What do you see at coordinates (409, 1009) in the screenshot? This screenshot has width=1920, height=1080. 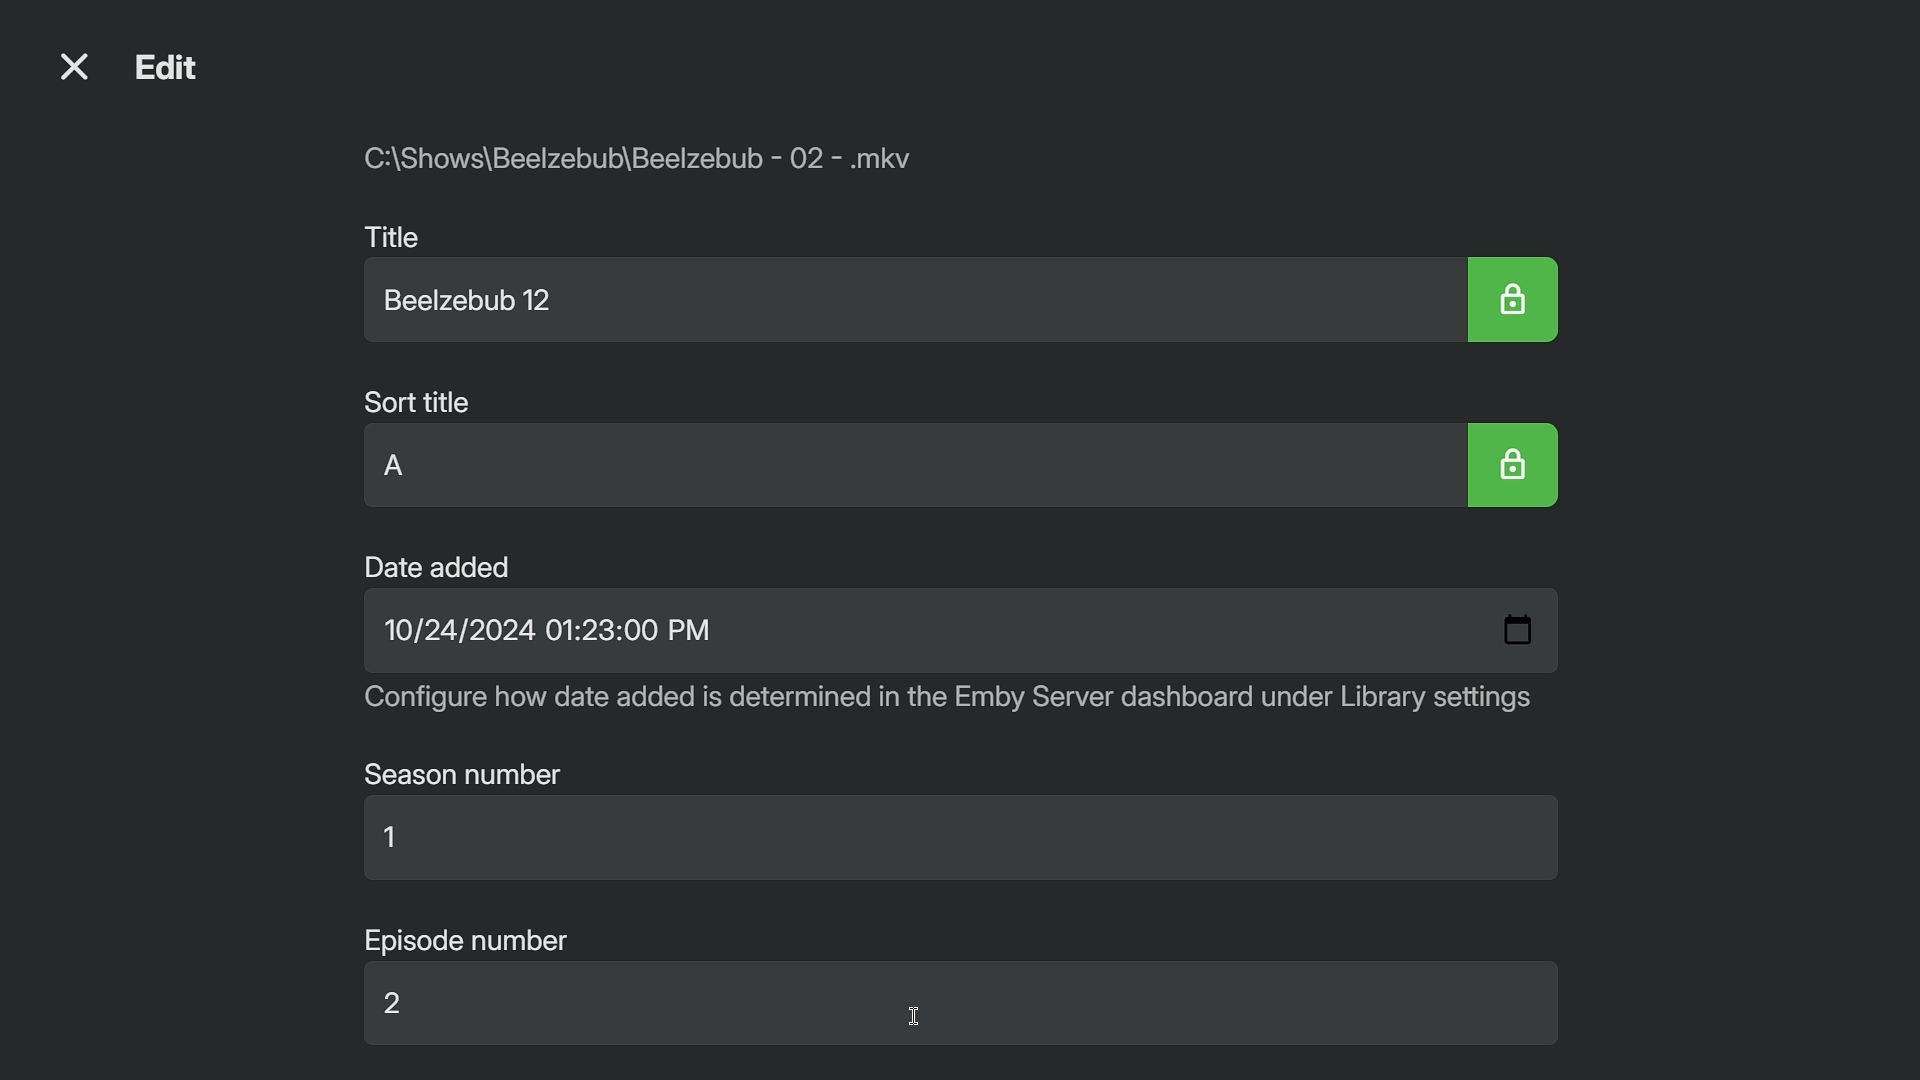 I see `2` at bounding box center [409, 1009].